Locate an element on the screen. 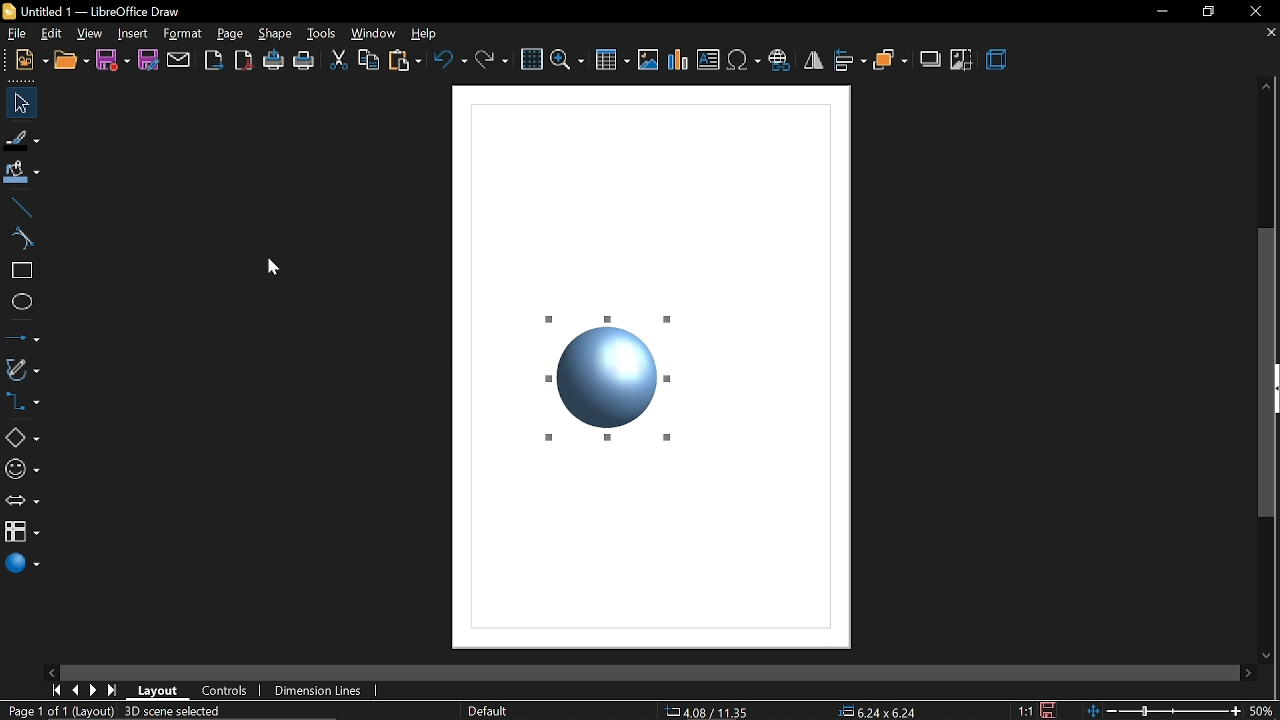 This screenshot has height=720, width=1280. arrows is located at coordinates (23, 502).